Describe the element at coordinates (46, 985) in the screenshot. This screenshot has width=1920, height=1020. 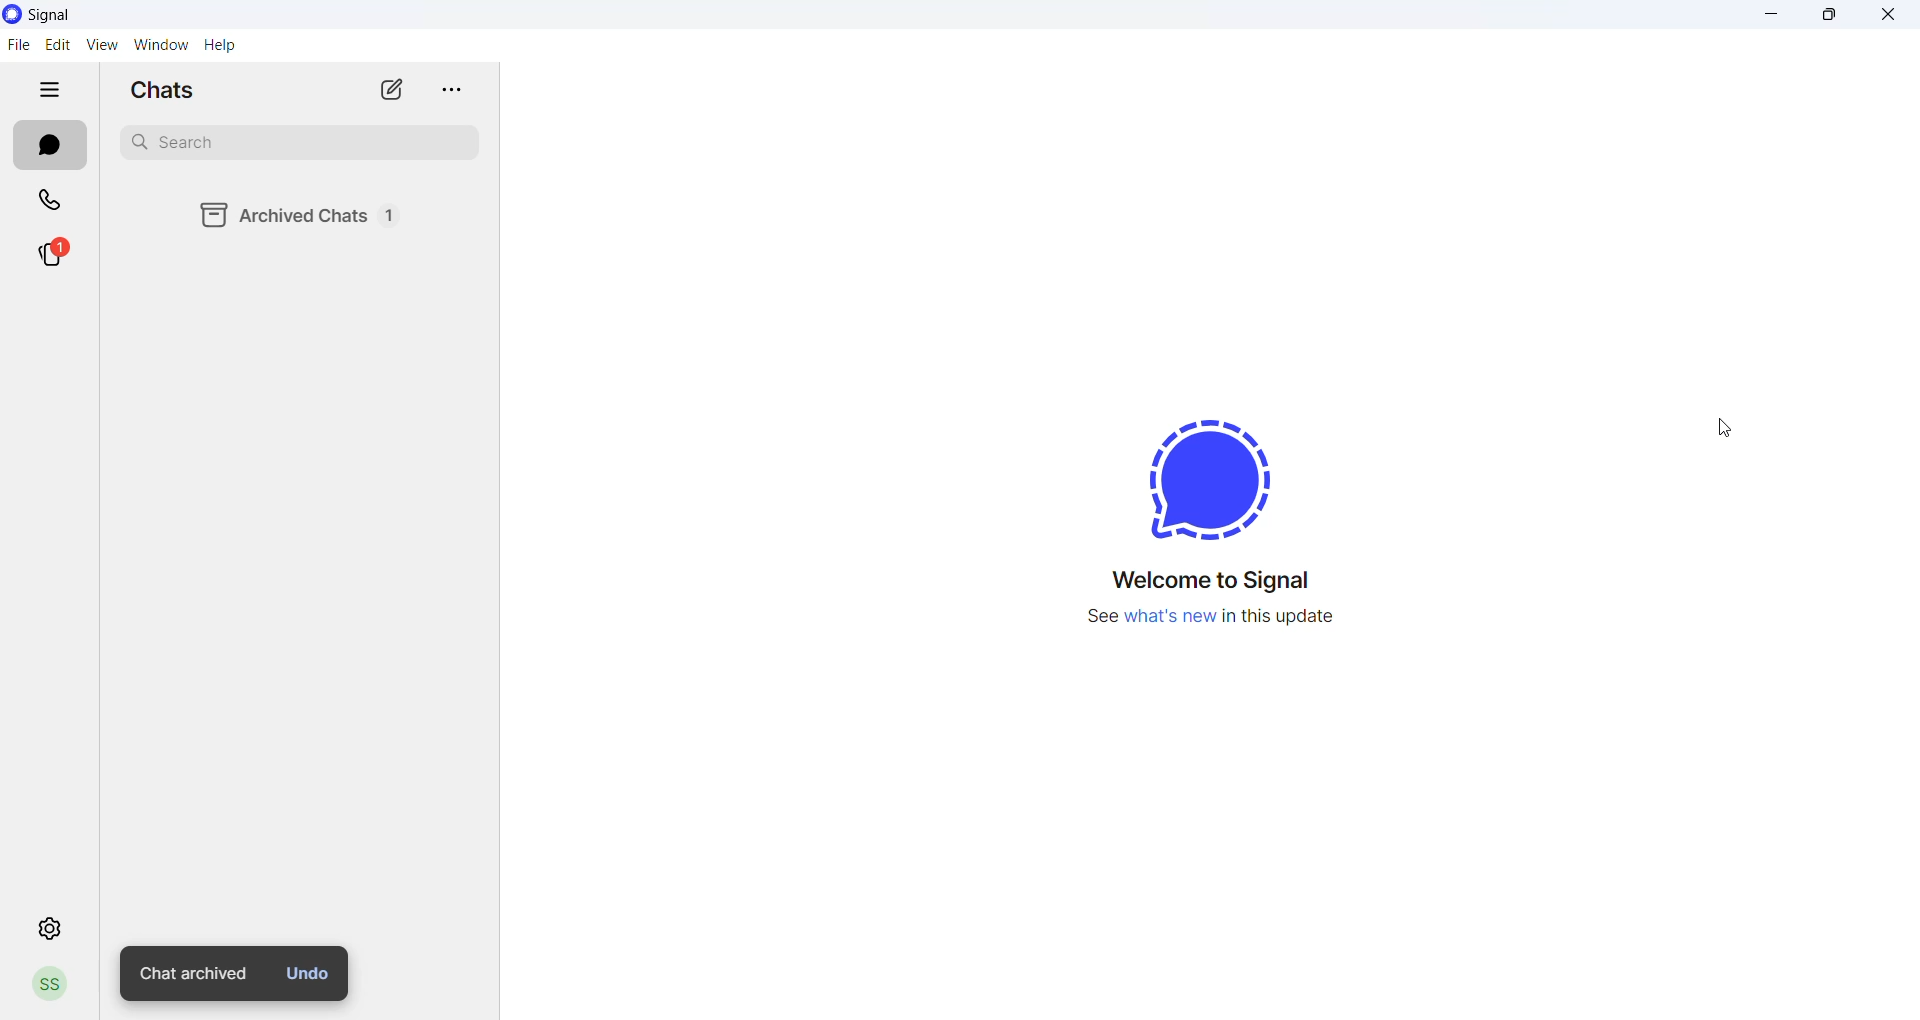
I see `profile picture` at that location.